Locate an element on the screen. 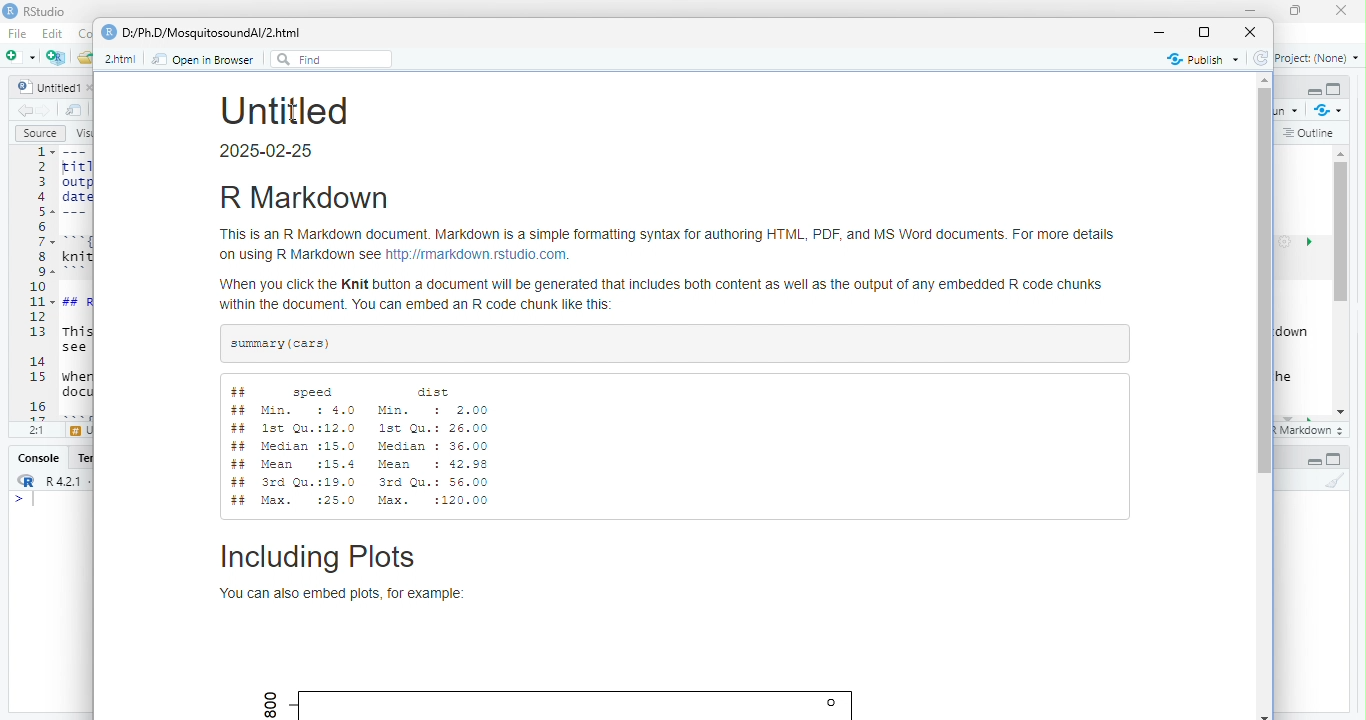  Collapse is located at coordinates (1314, 462).